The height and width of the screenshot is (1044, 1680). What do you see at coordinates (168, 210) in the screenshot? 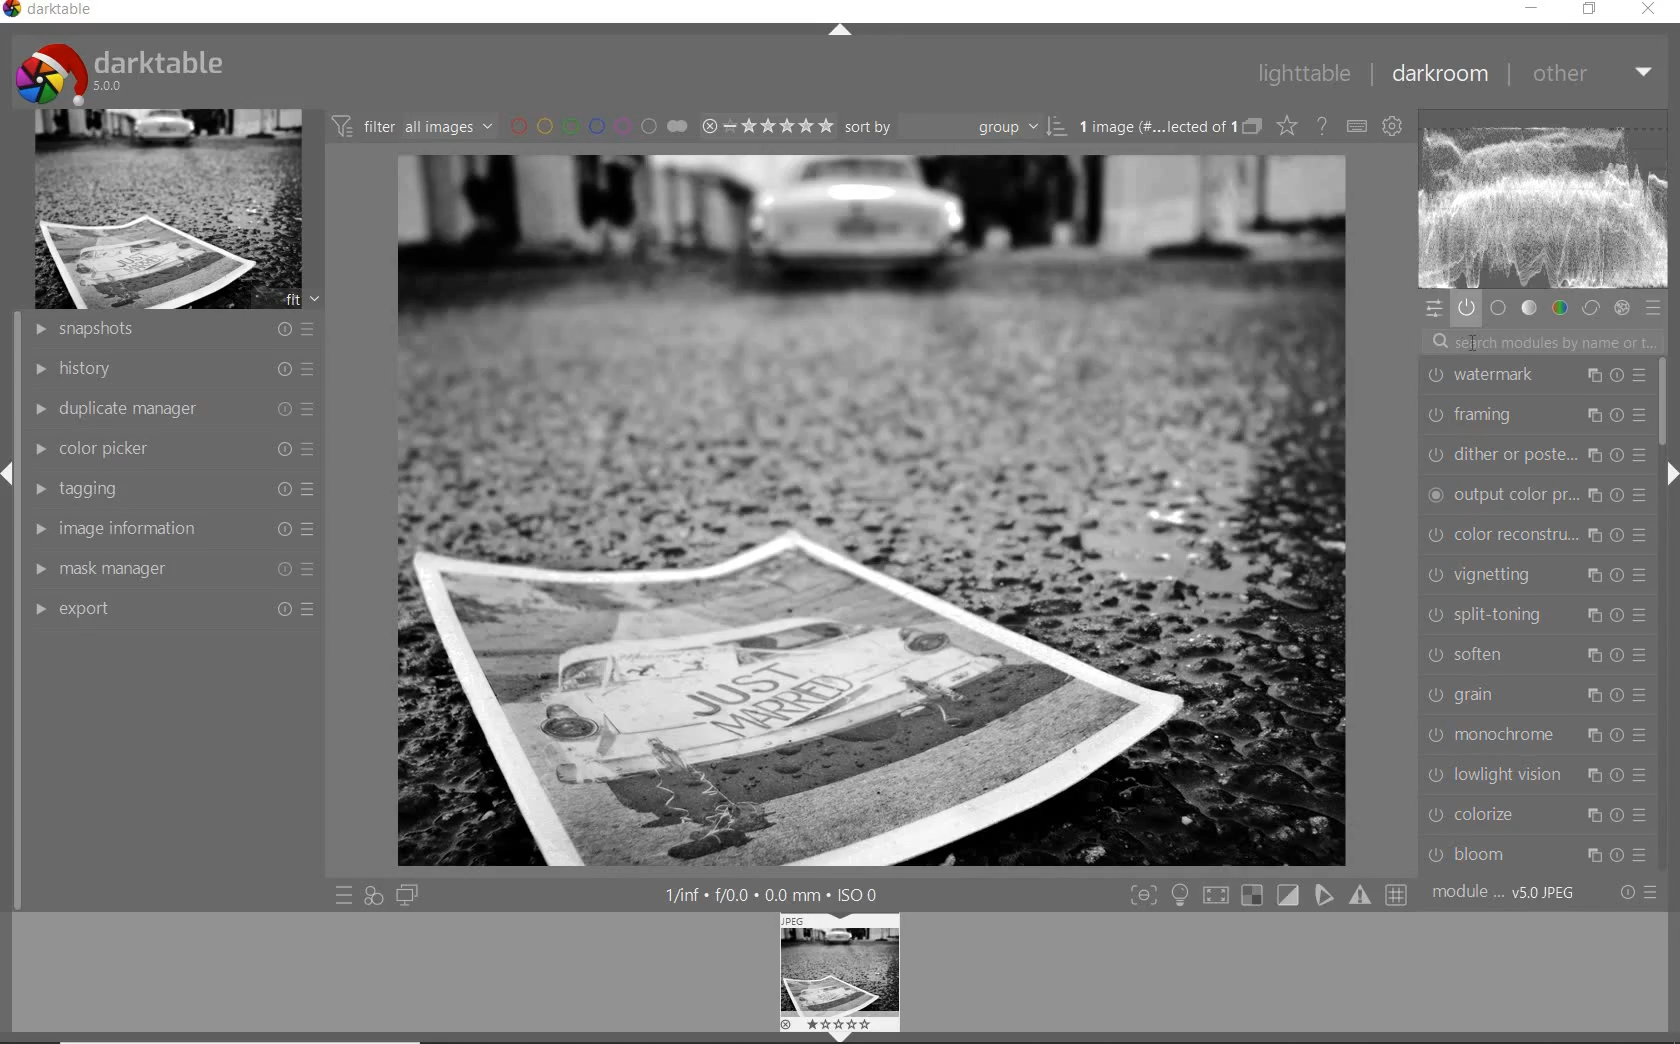
I see `image` at bounding box center [168, 210].